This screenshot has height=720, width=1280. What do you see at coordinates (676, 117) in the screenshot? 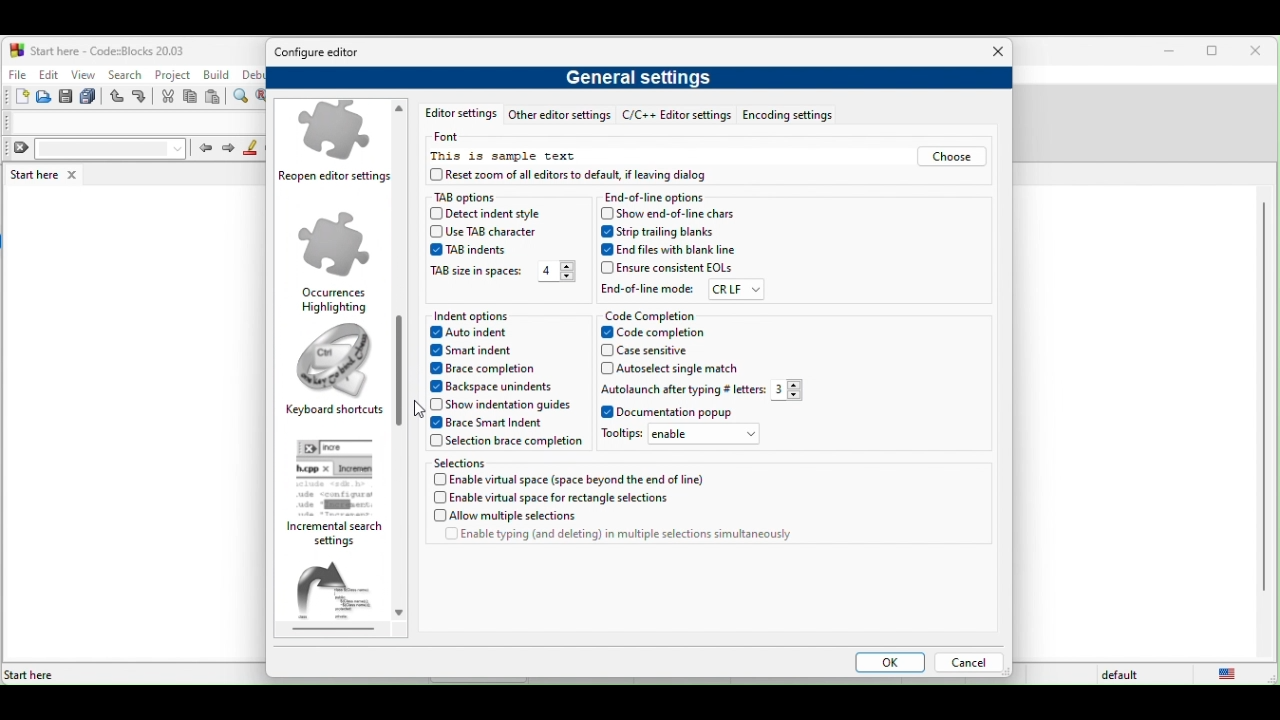
I see `c/c++ editor settings` at bounding box center [676, 117].